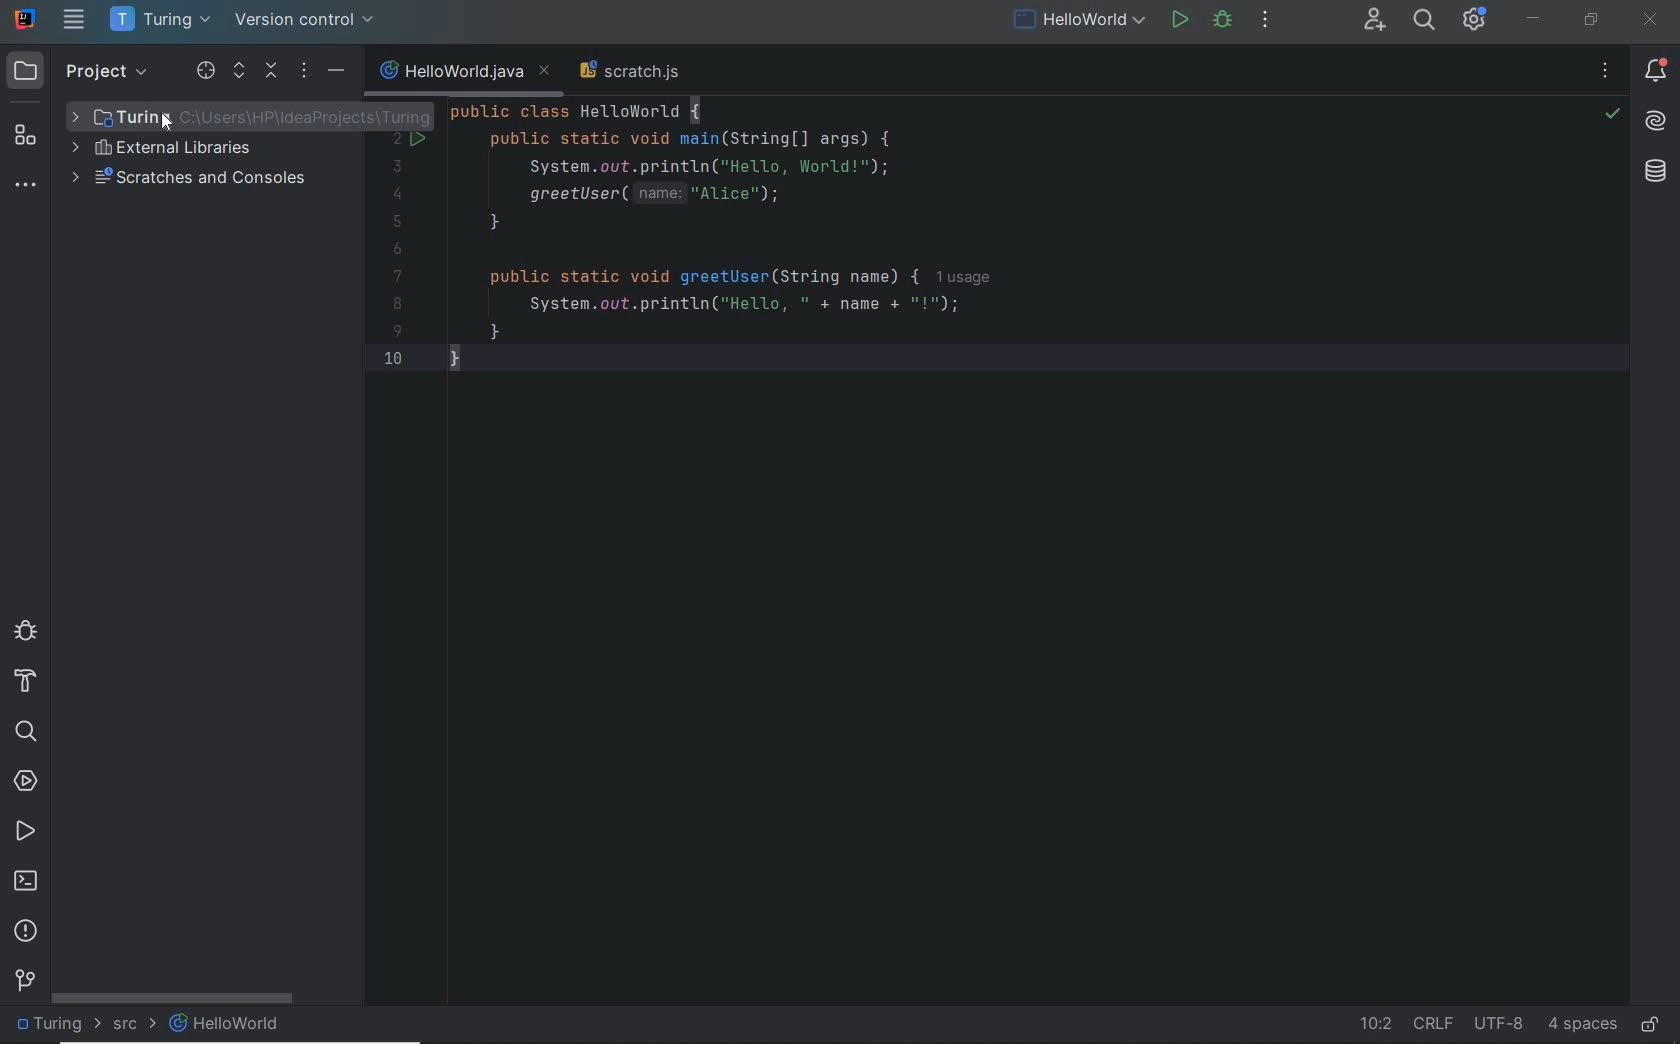 The width and height of the screenshot is (1680, 1044). What do you see at coordinates (632, 69) in the screenshot?
I see `scratch file` at bounding box center [632, 69].